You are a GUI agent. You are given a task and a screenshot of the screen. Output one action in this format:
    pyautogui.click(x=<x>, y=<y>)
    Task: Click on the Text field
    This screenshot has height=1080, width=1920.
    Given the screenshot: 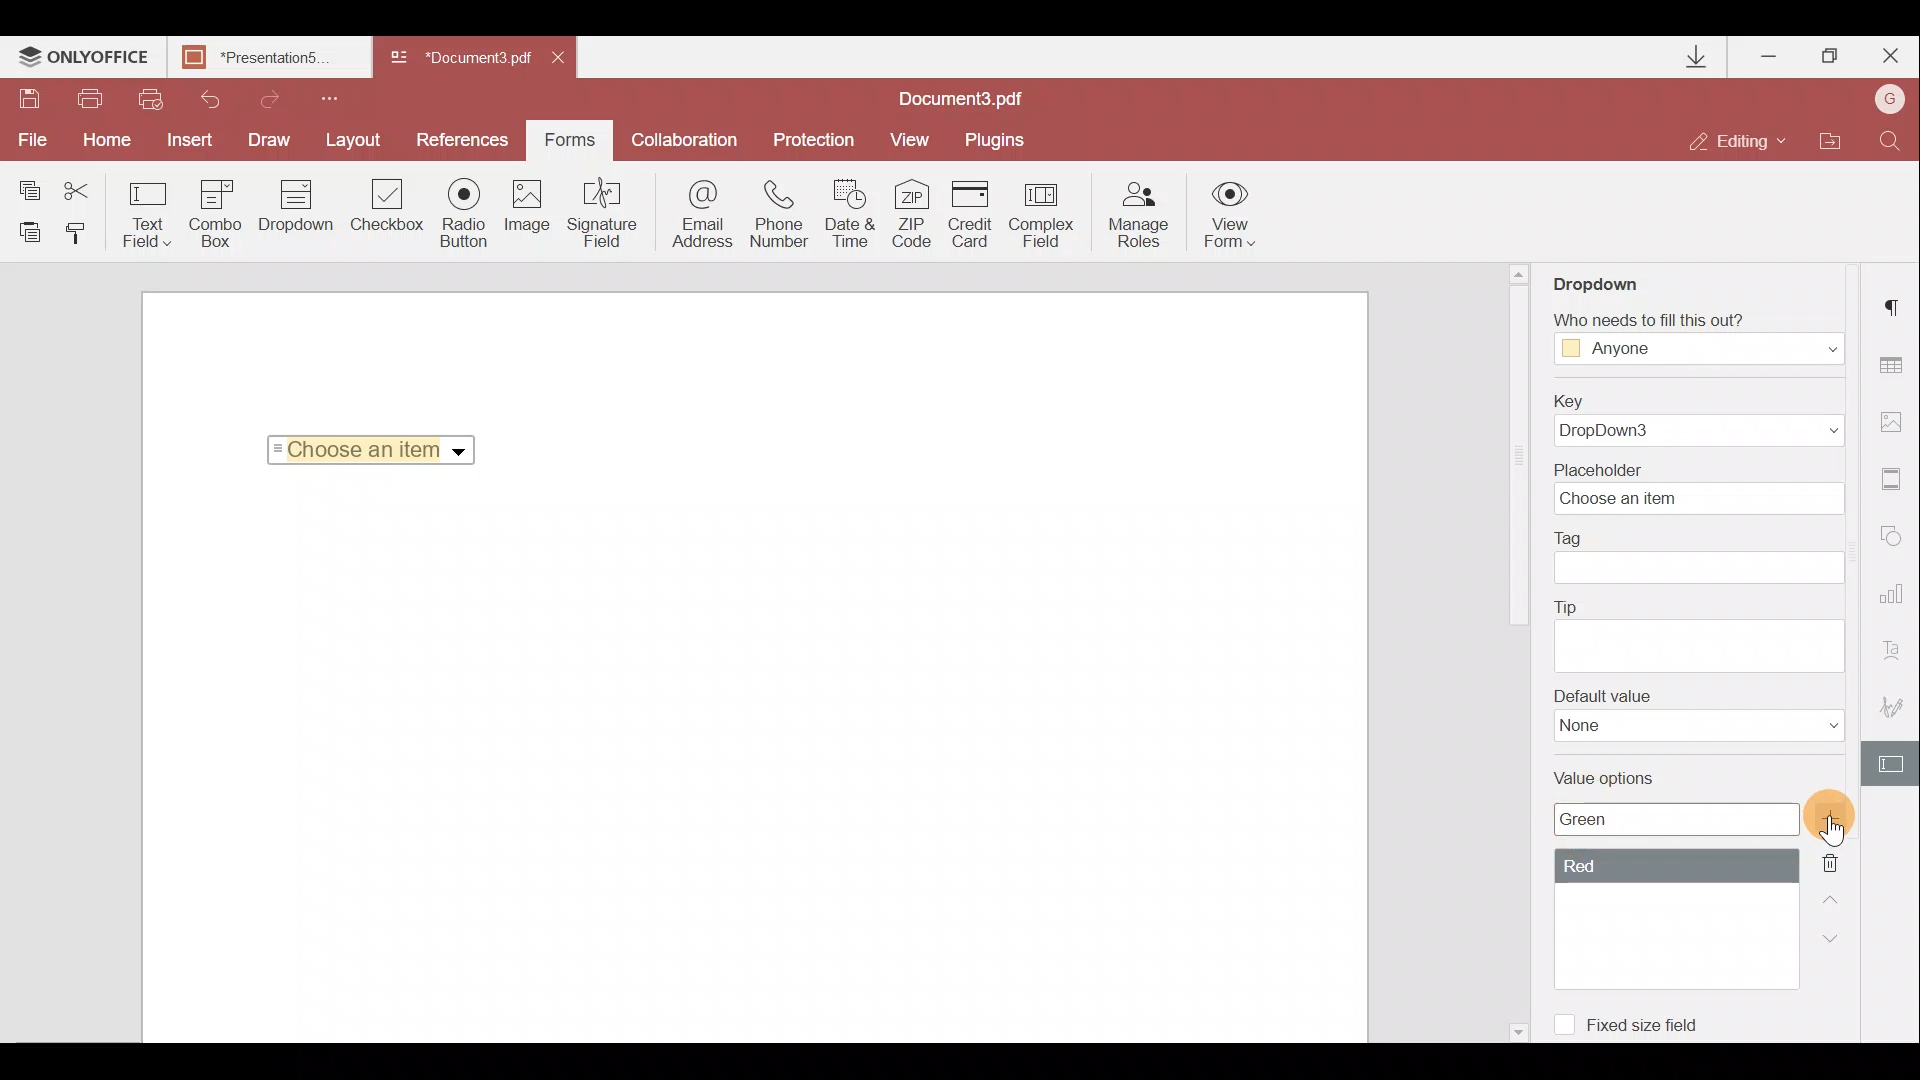 What is the action you would take?
    pyautogui.click(x=144, y=214)
    